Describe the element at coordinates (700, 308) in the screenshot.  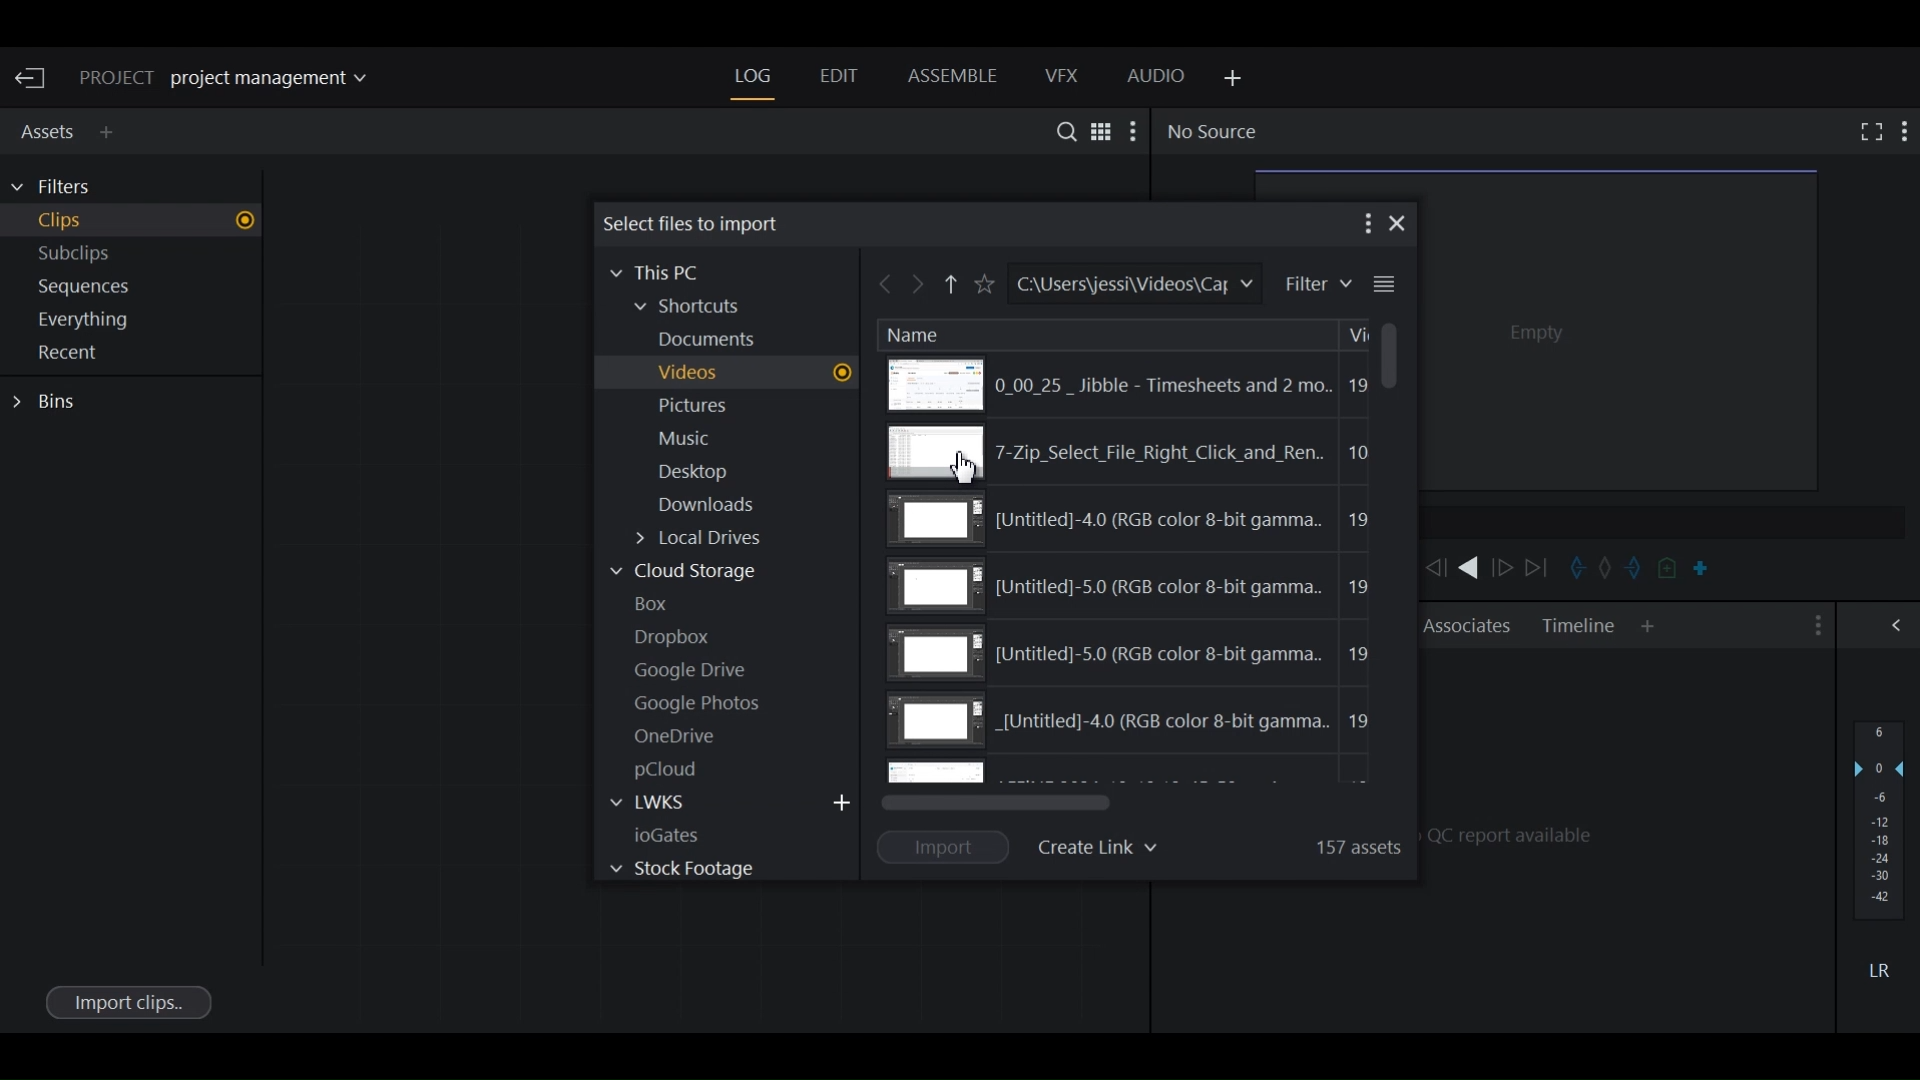
I see `Shortcuts` at that location.